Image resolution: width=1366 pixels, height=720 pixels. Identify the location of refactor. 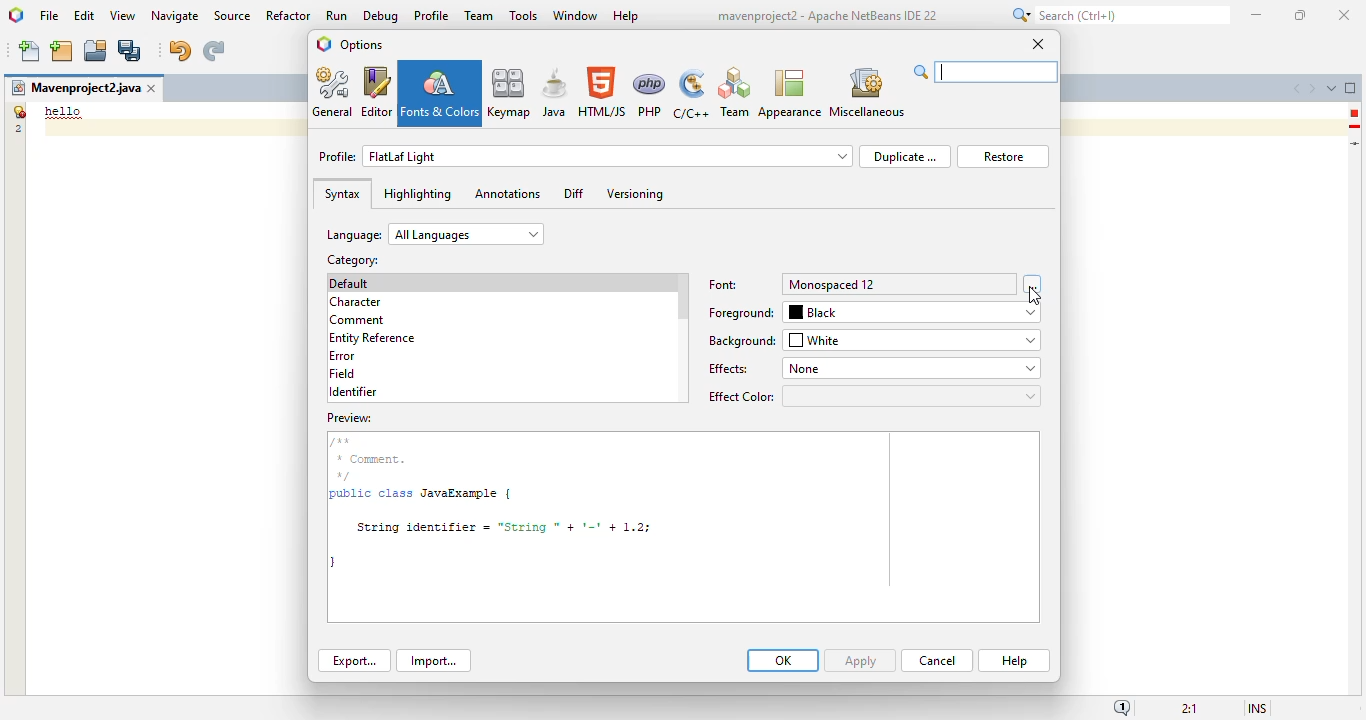
(289, 15).